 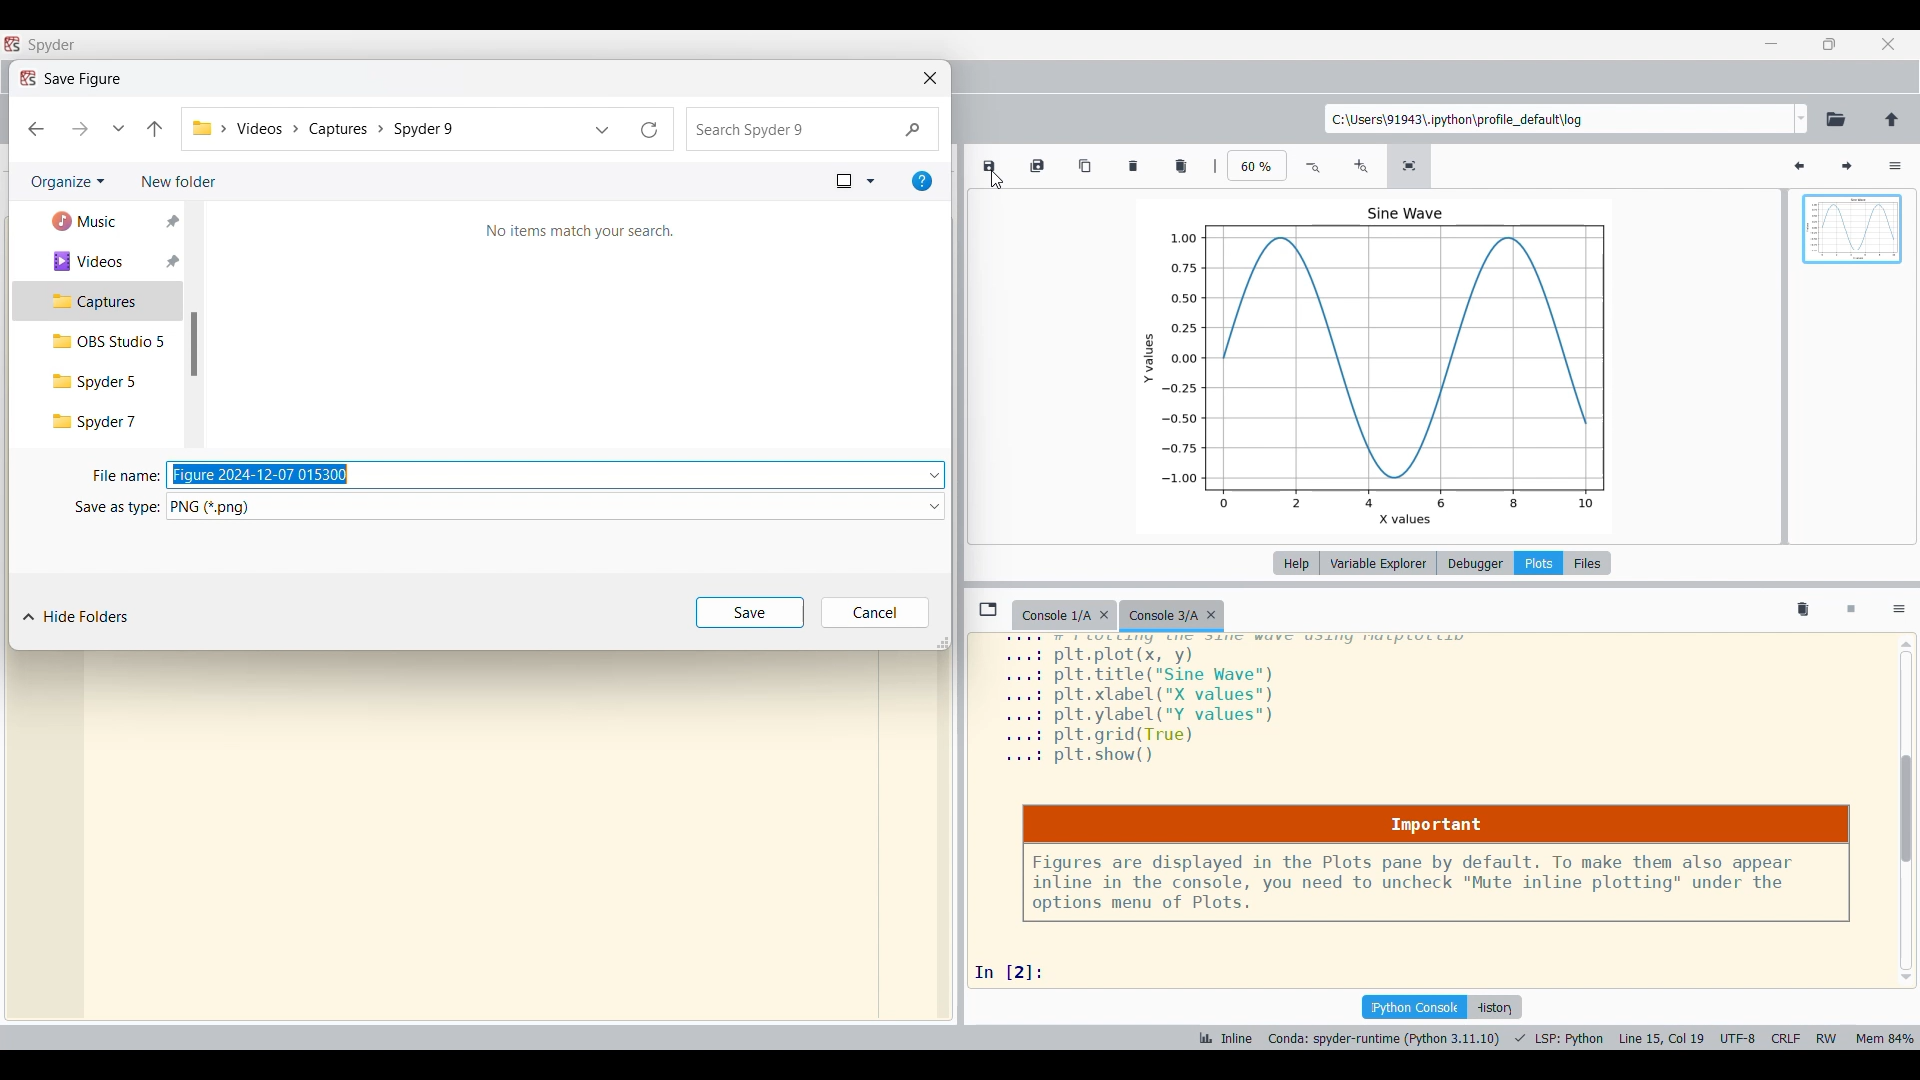 What do you see at coordinates (117, 508) in the screenshot?
I see `Indicates save as type` at bounding box center [117, 508].